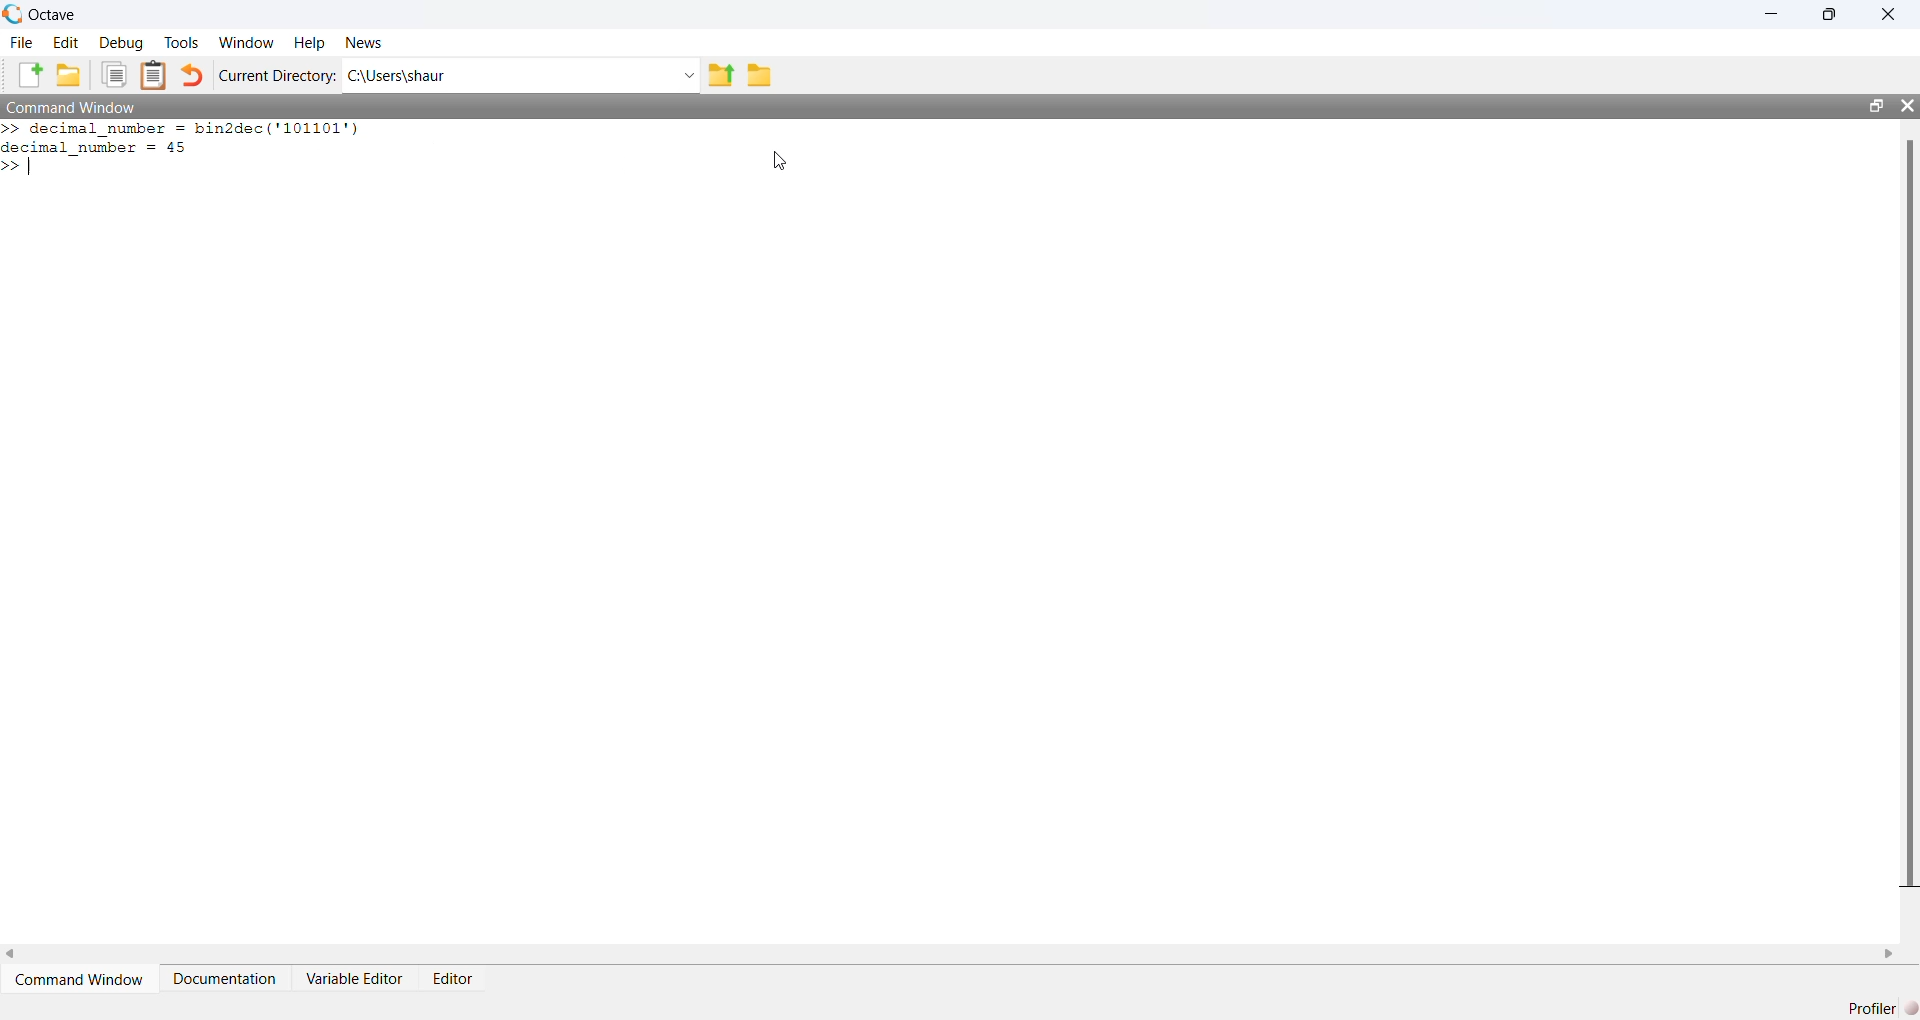  I want to click on window, so click(249, 42).